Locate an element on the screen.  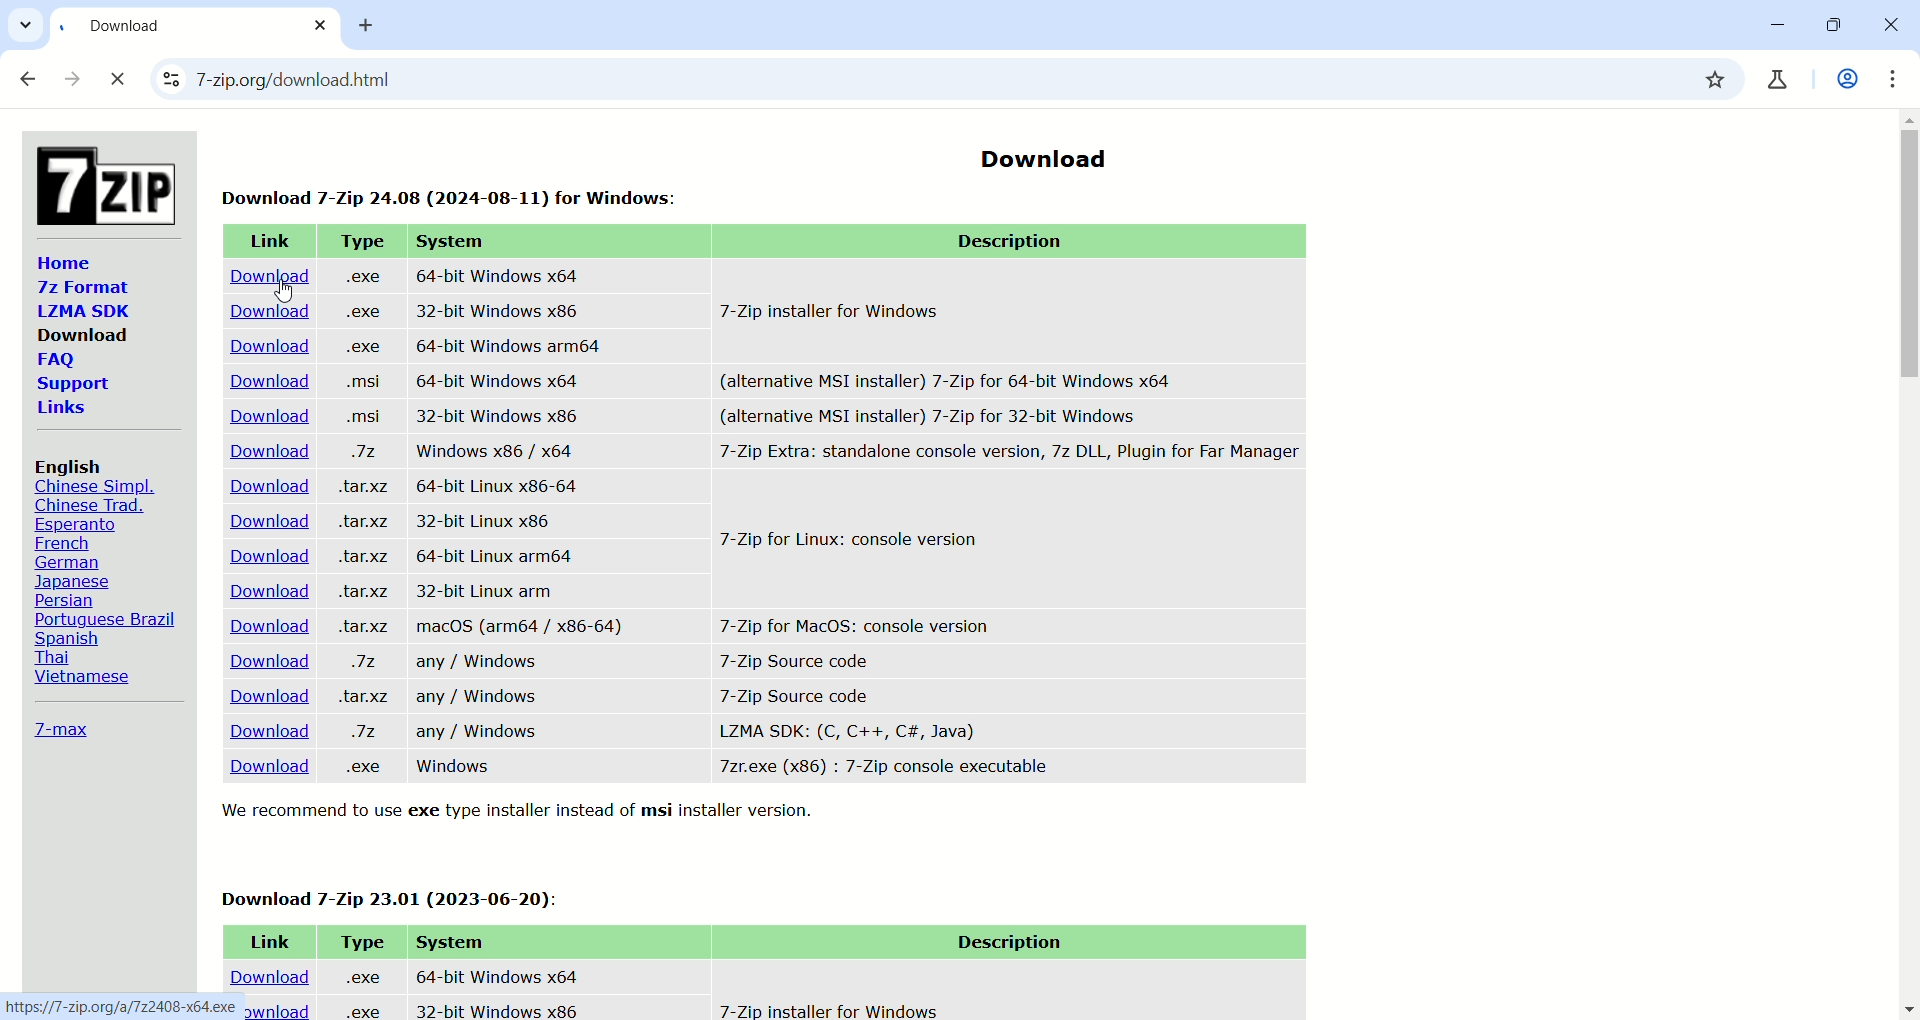
7-Zip Extra: standalone console version, 7z DLL, Plugin for Far Manager is located at coordinates (1008, 455).